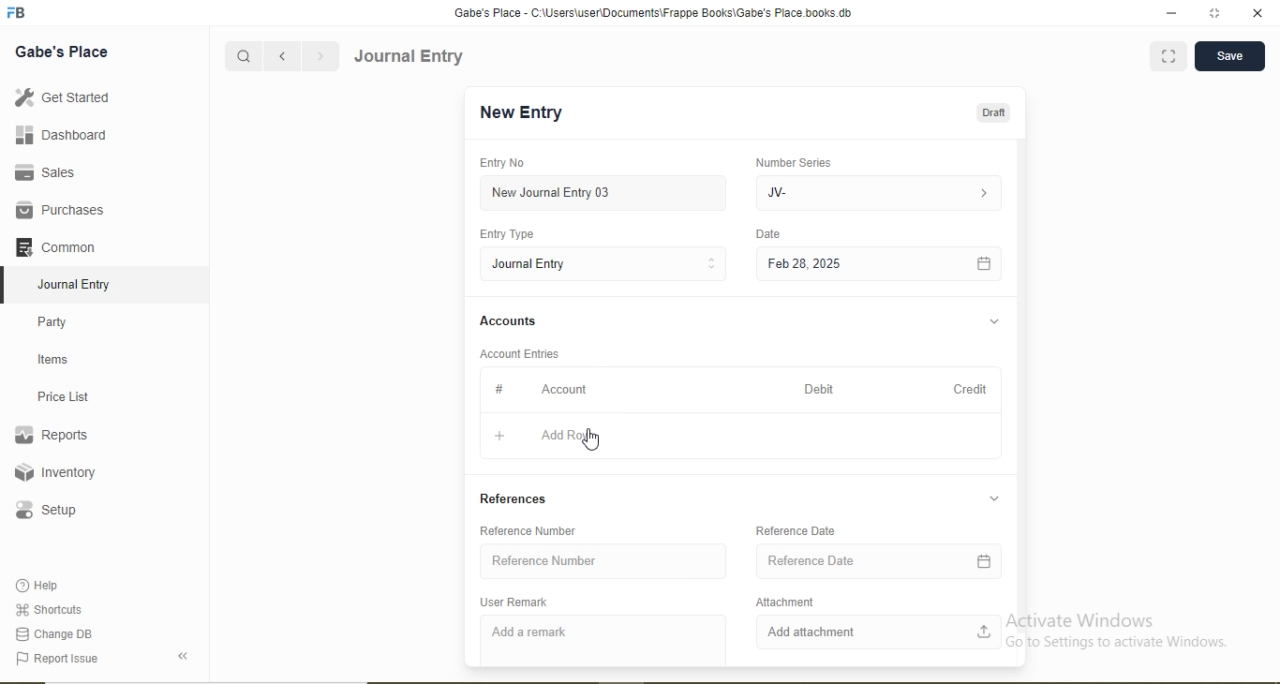 The width and height of the screenshot is (1280, 684). Describe the element at coordinates (52, 635) in the screenshot. I see `Change DB` at that location.